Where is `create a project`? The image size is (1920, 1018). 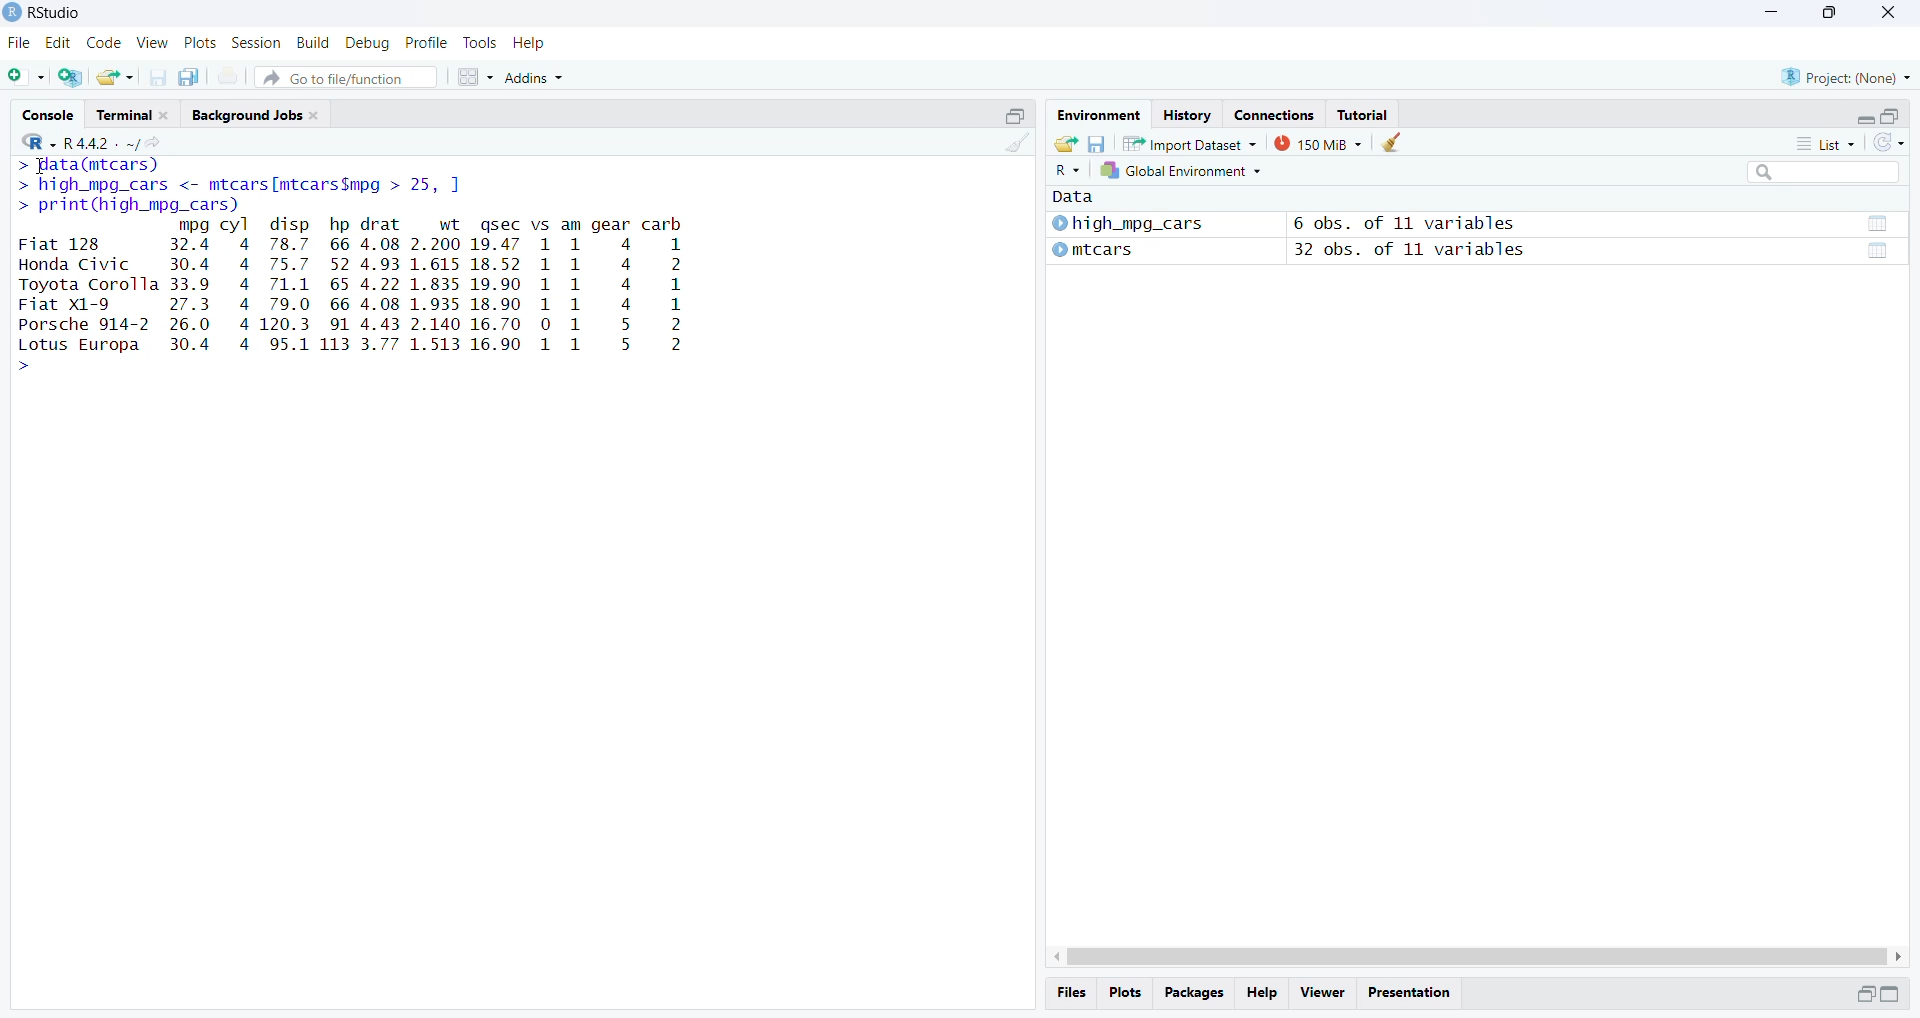
create a project is located at coordinates (73, 77).